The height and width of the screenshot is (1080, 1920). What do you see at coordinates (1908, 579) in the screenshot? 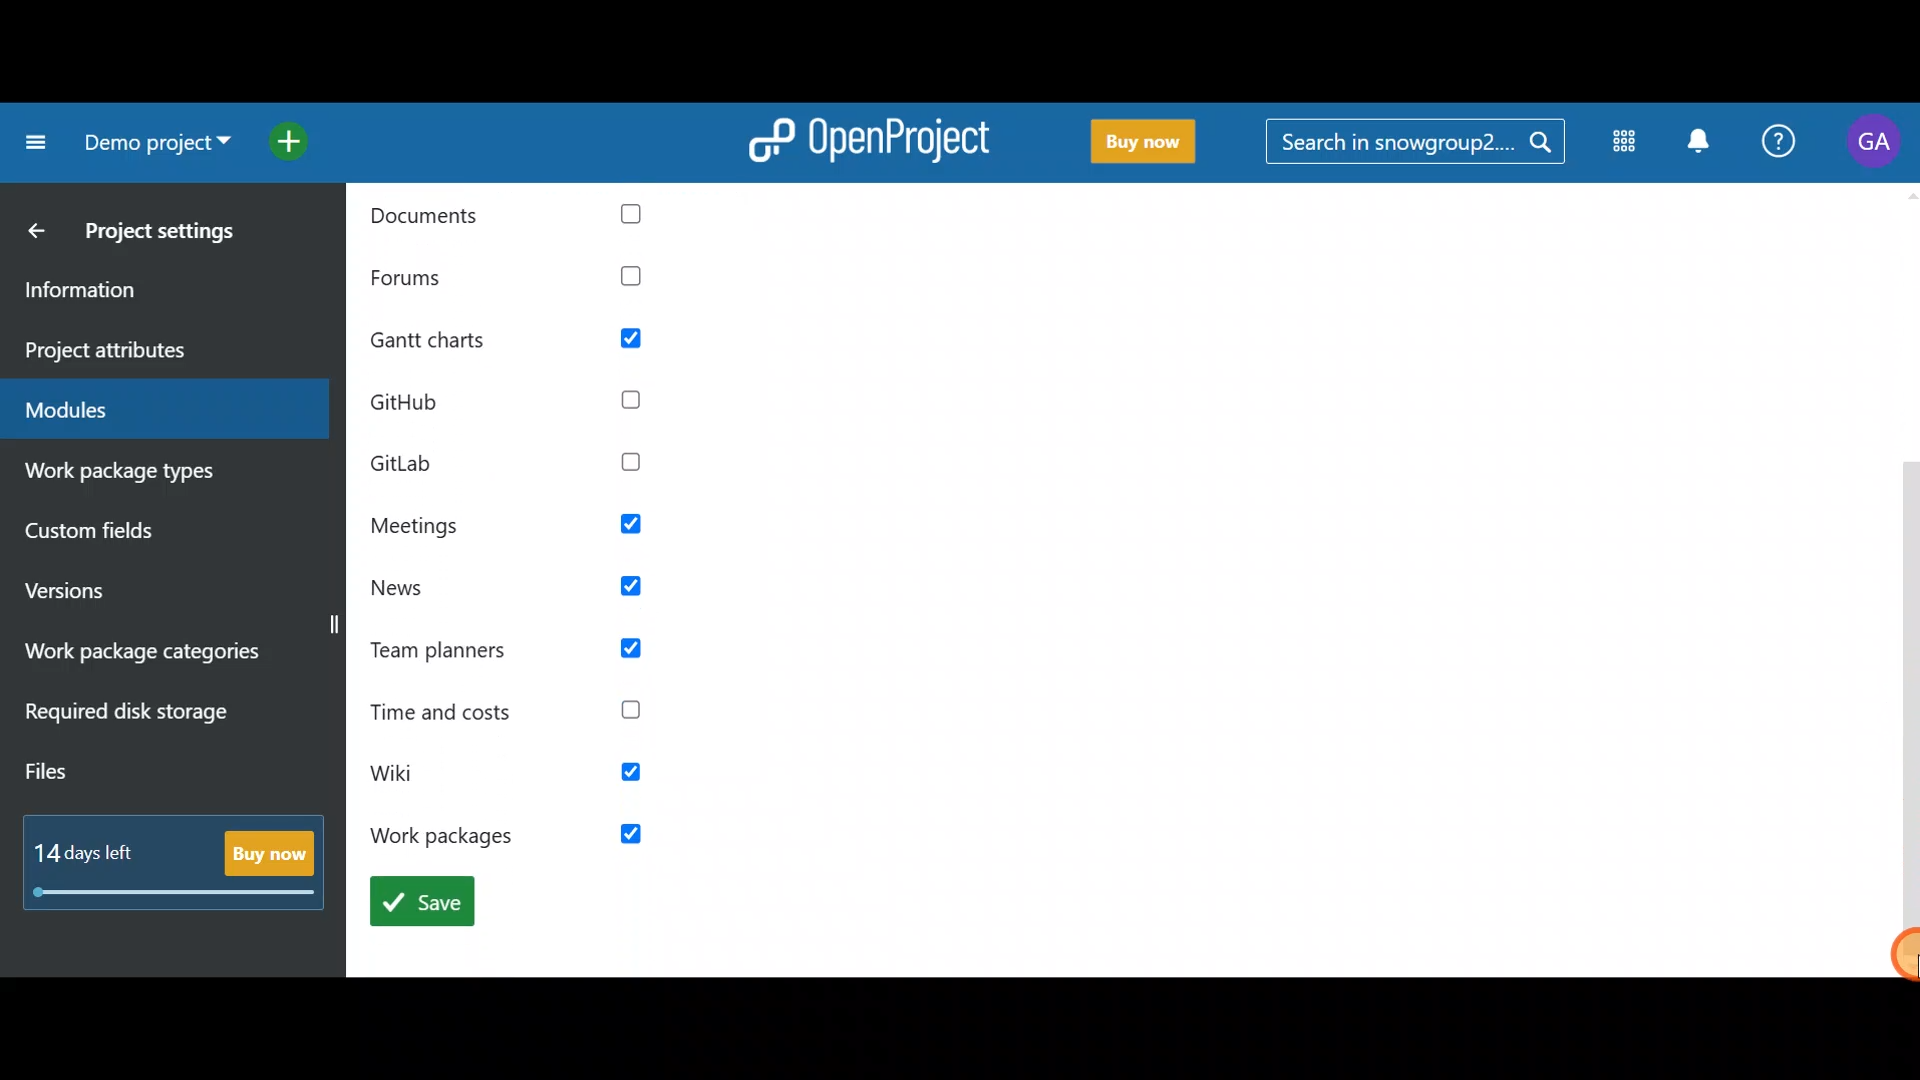
I see `Vertical slider` at bounding box center [1908, 579].